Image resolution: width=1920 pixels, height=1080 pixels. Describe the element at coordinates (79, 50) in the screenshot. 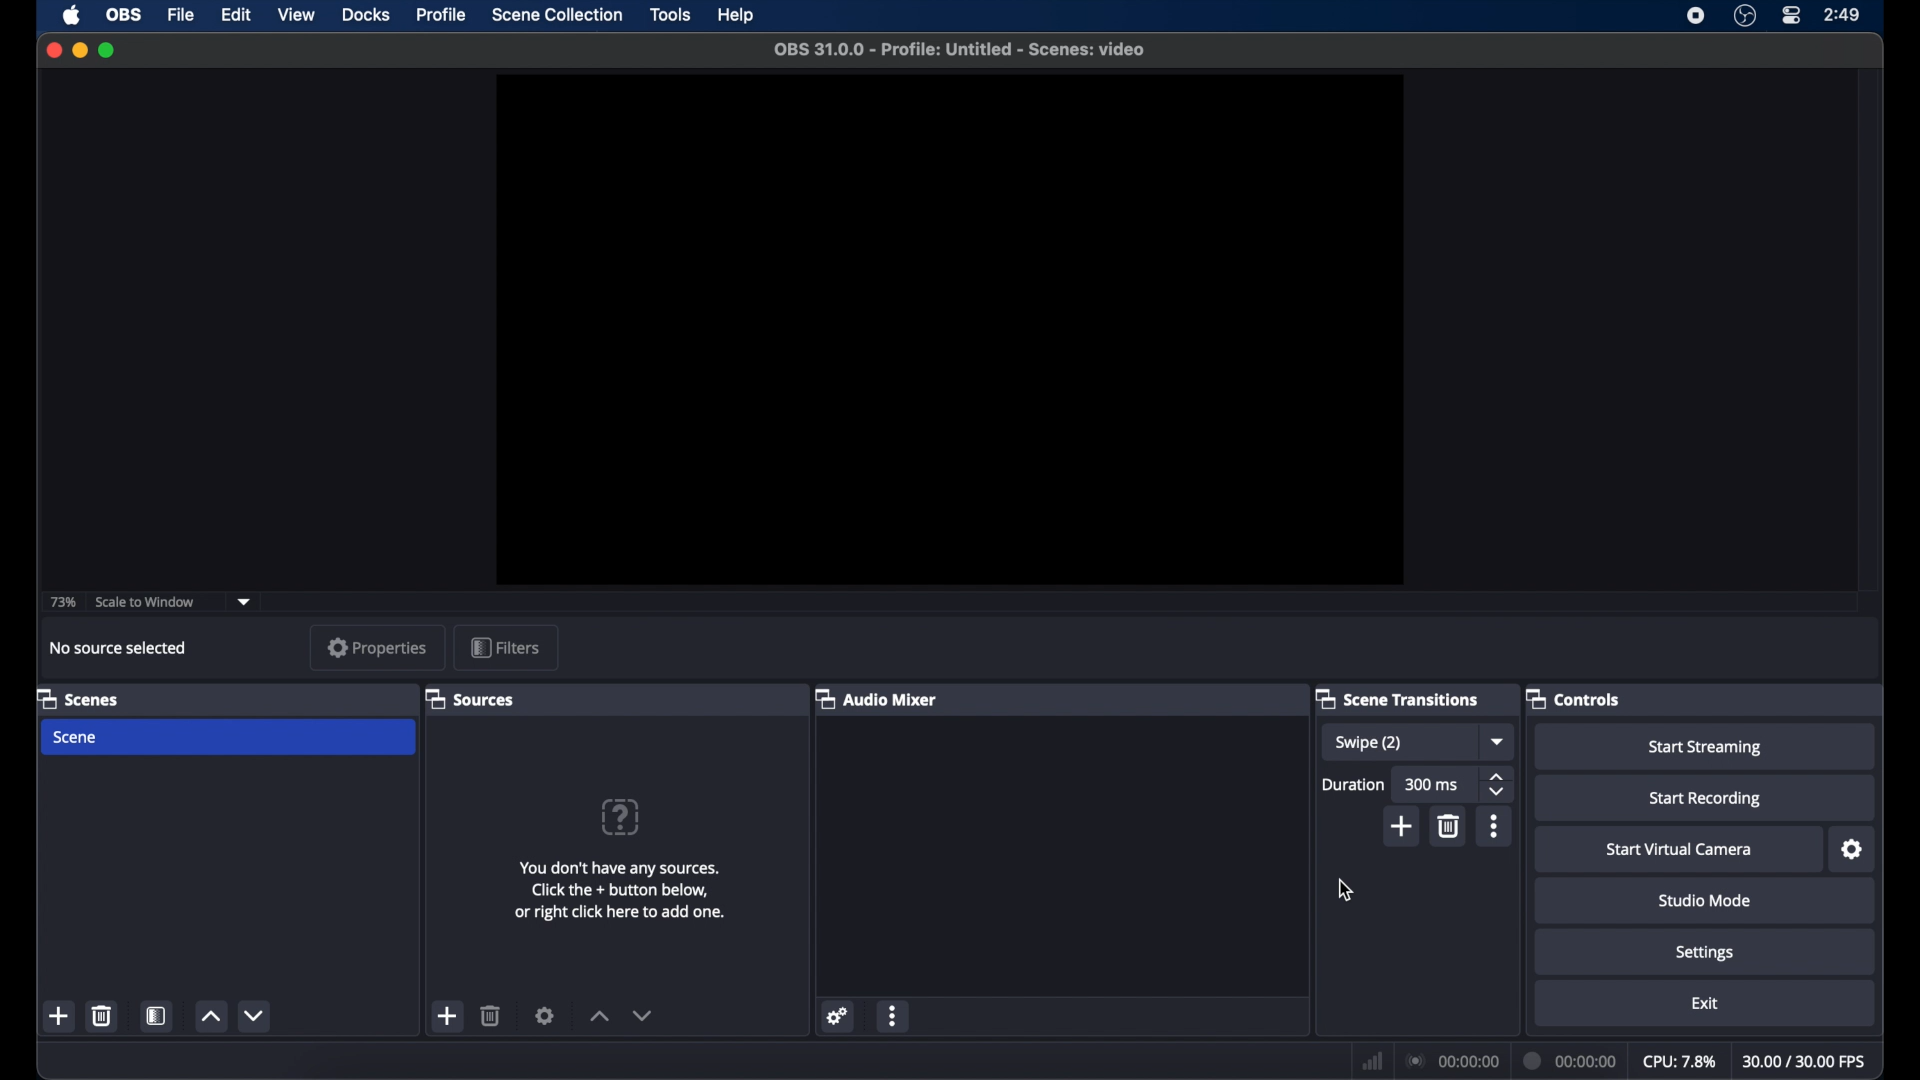

I see `minimize` at that location.